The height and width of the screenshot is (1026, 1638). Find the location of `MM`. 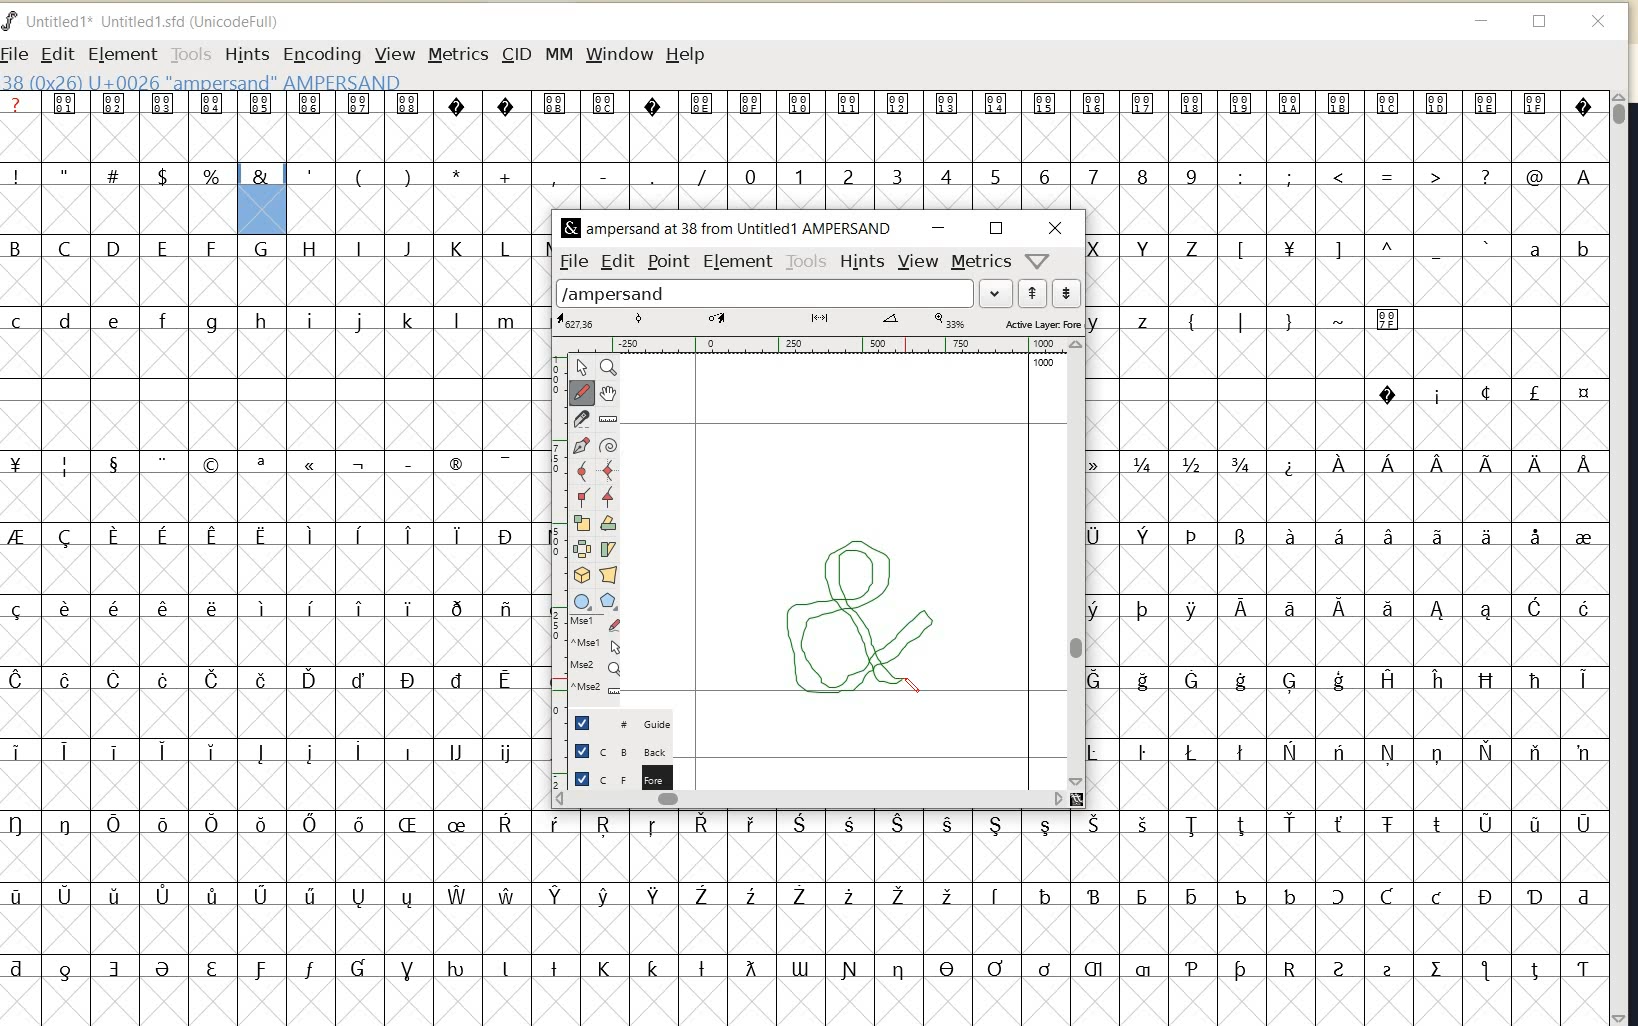

MM is located at coordinates (557, 53).